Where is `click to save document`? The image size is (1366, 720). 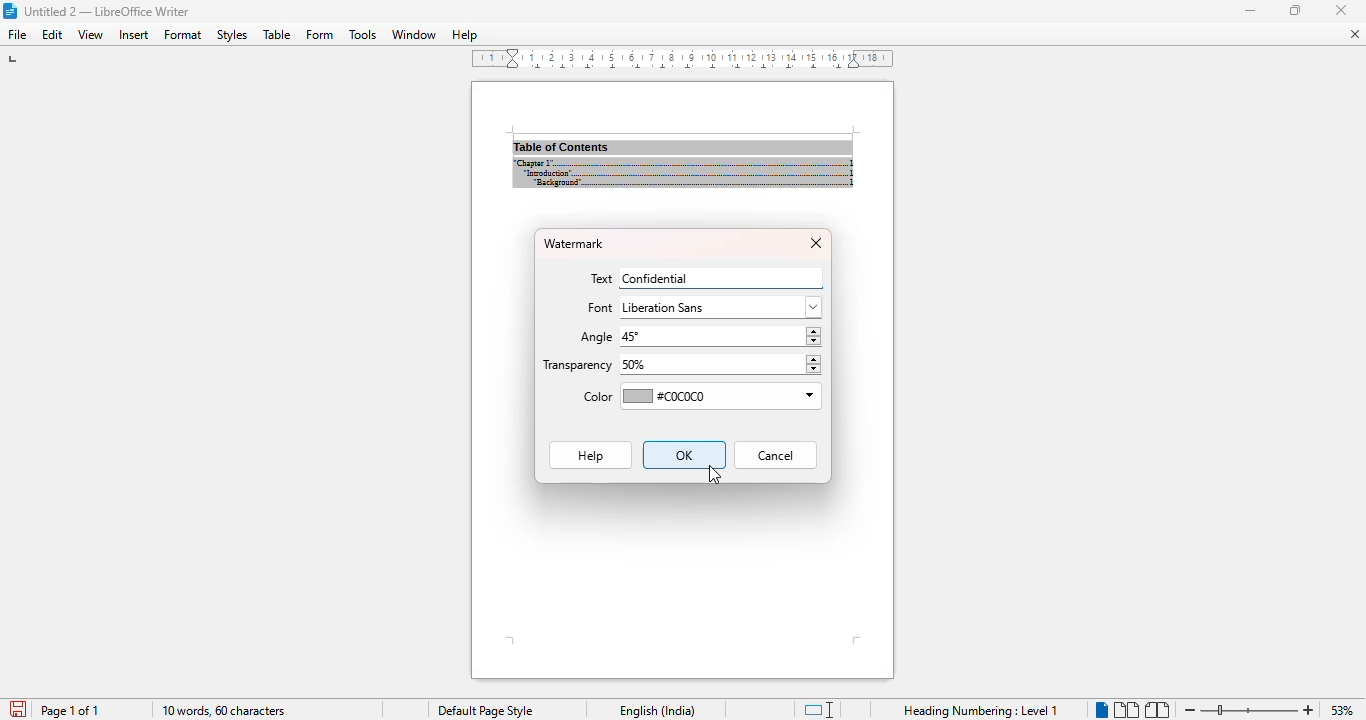 click to save document is located at coordinates (19, 709).